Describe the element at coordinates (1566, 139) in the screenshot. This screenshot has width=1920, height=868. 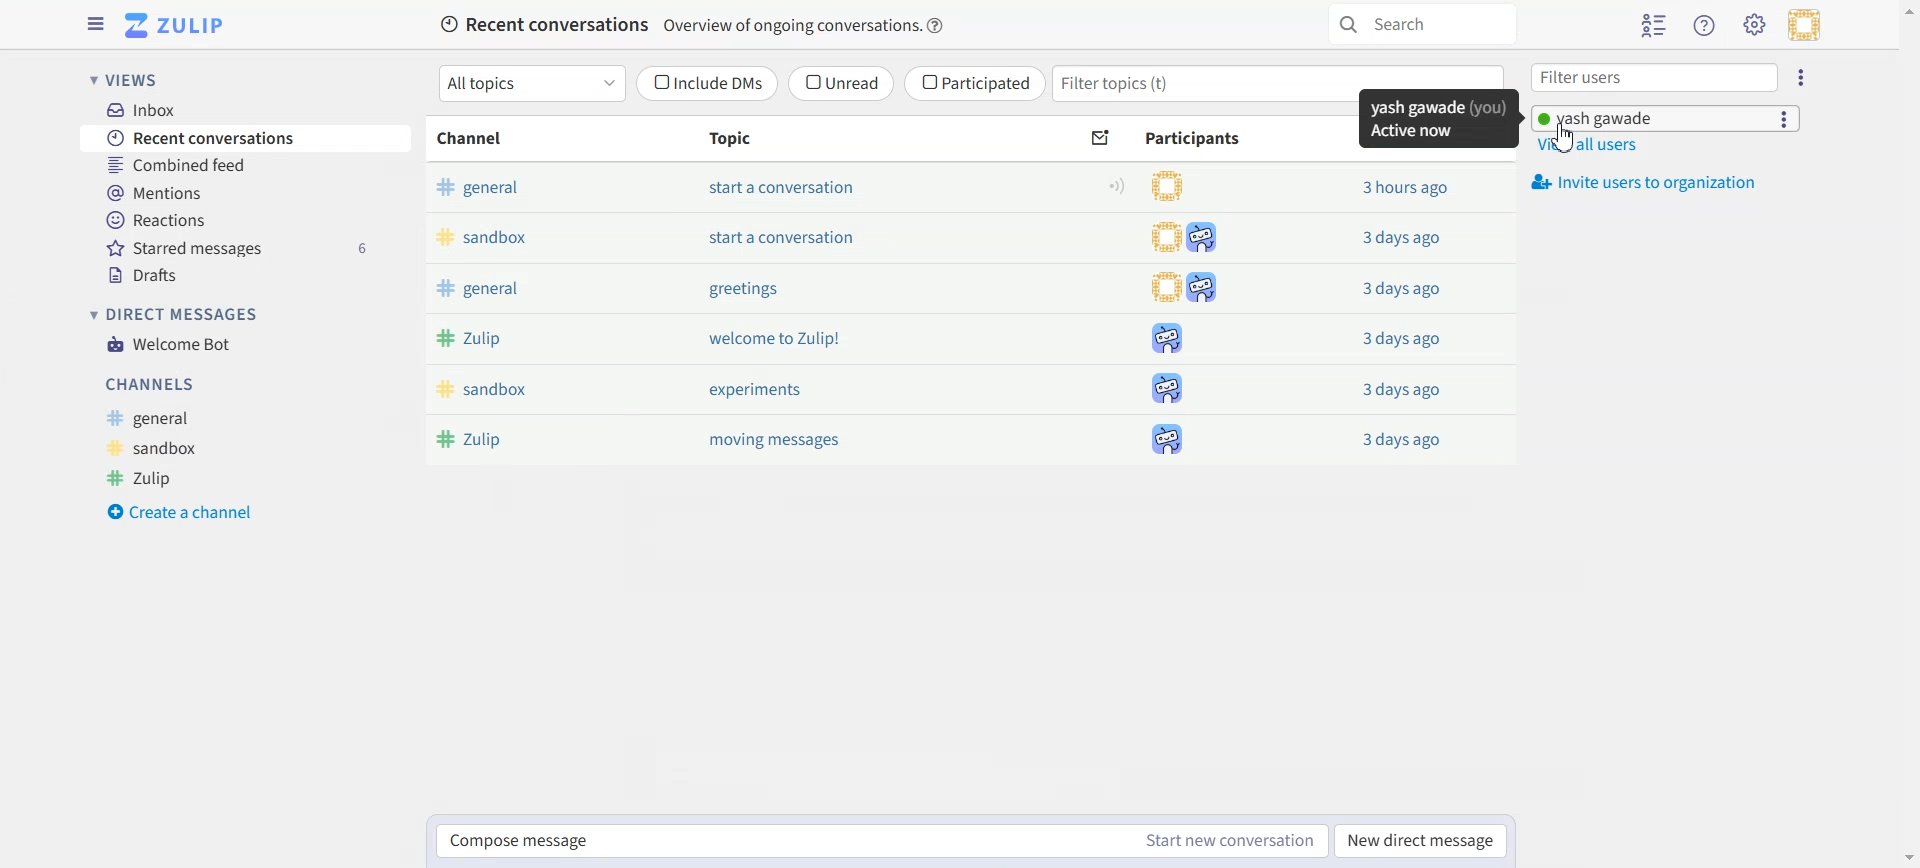
I see `cursor` at that location.